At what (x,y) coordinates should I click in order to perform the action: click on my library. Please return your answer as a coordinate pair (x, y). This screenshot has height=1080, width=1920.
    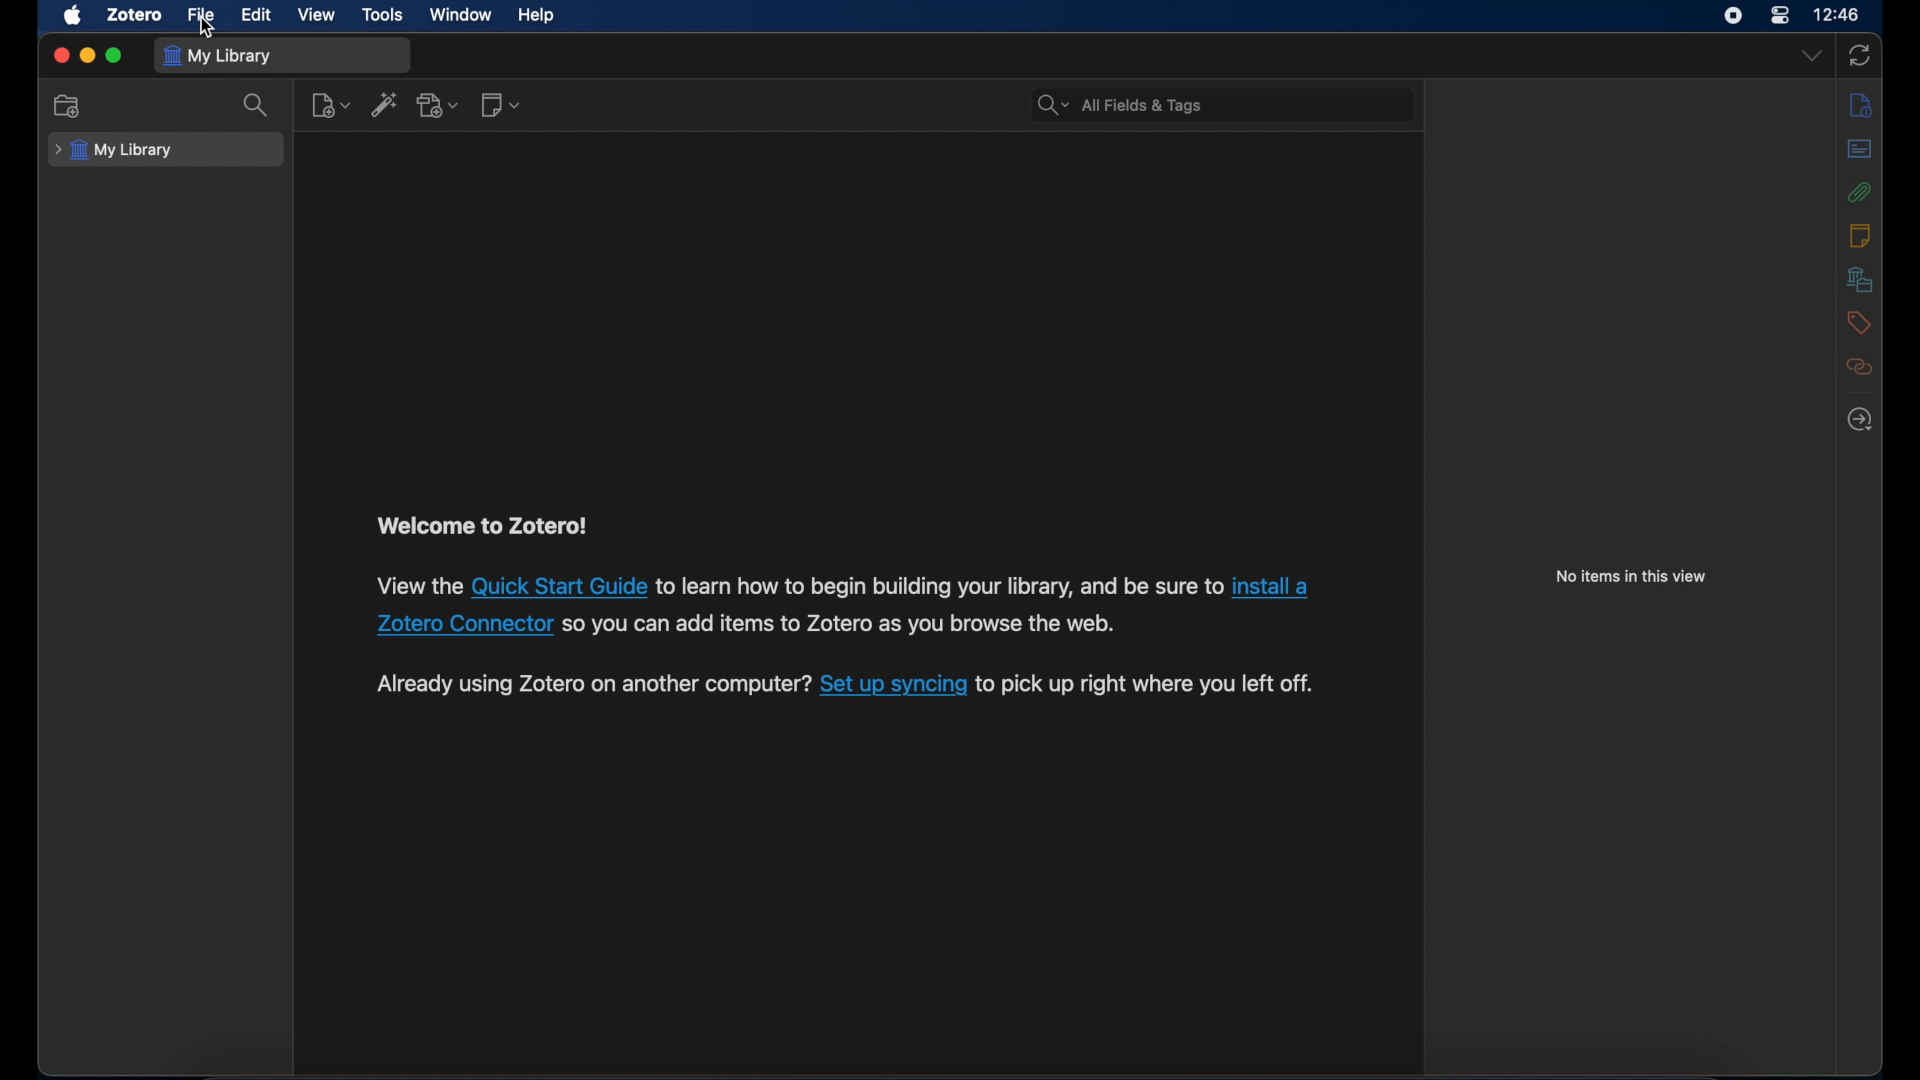
    Looking at the image, I should click on (113, 150).